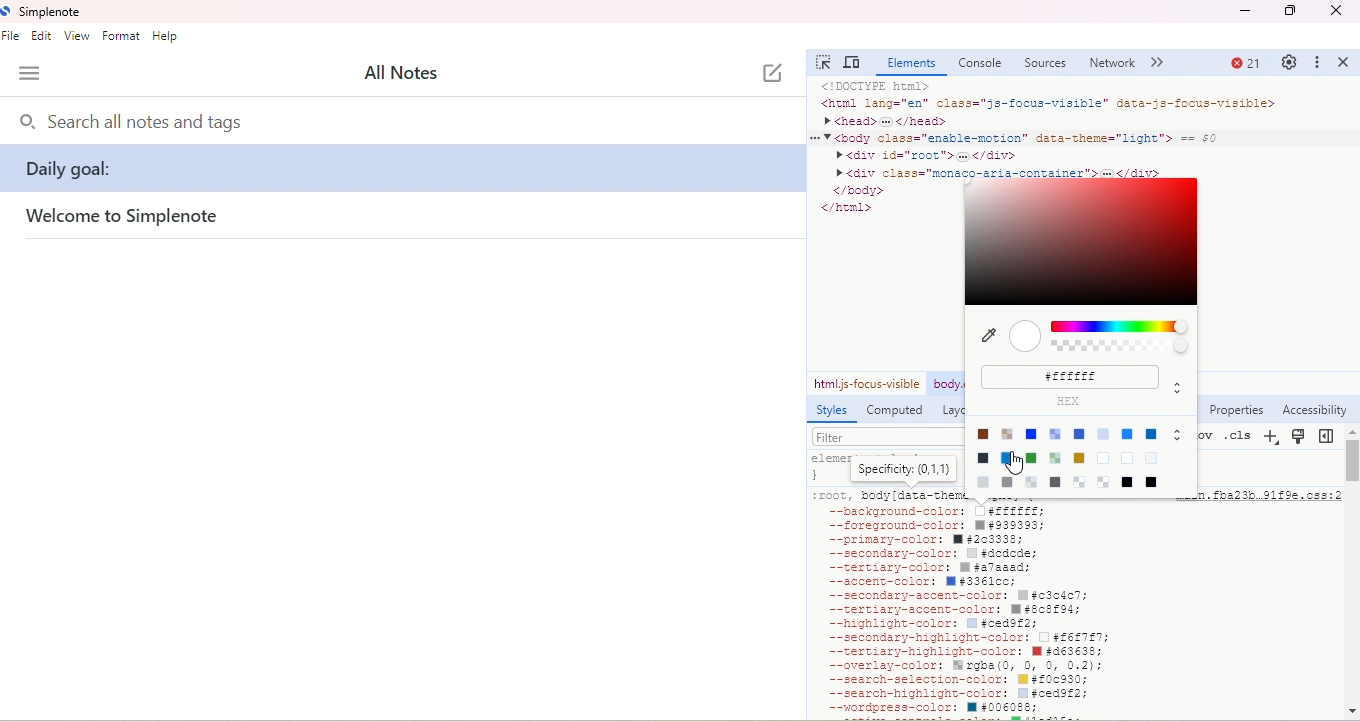 The width and height of the screenshot is (1360, 722). Describe the element at coordinates (989, 336) in the screenshot. I see `pick color` at that location.